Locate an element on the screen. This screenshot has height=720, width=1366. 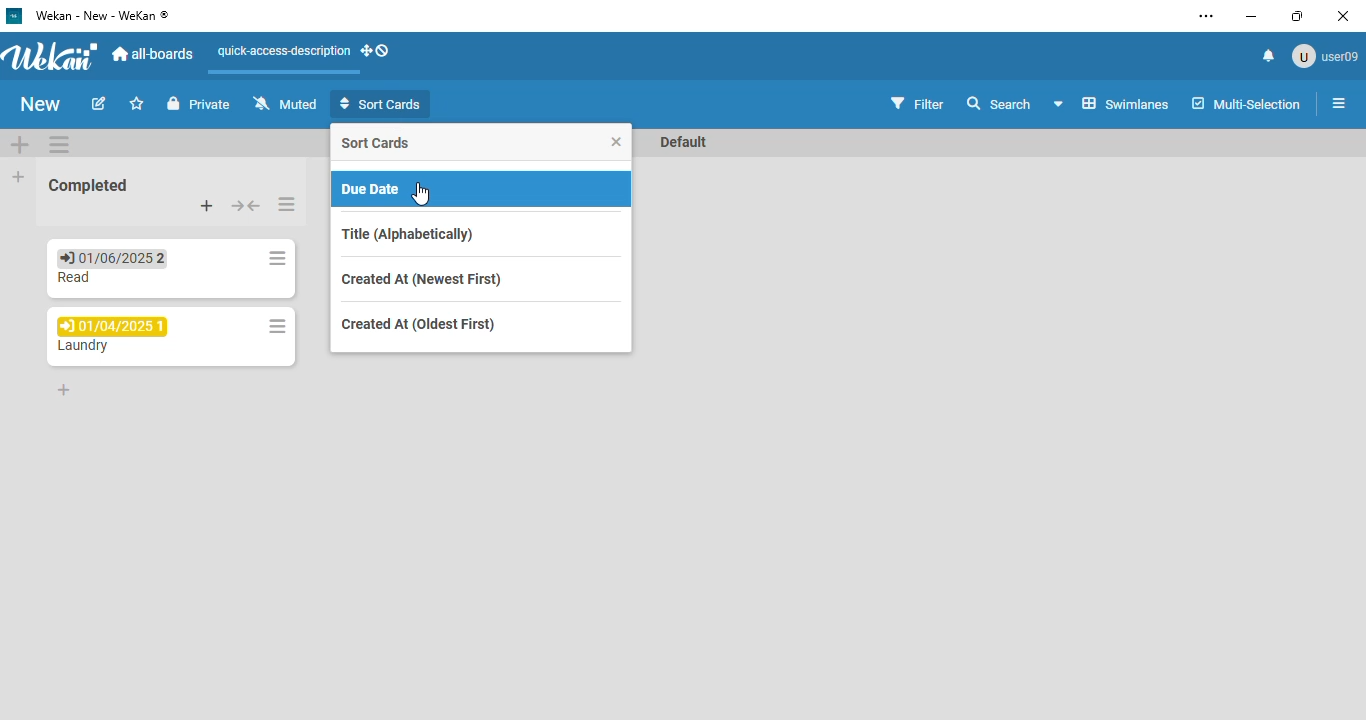
open sidebar or close sidebar is located at coordinates (1339, 103).